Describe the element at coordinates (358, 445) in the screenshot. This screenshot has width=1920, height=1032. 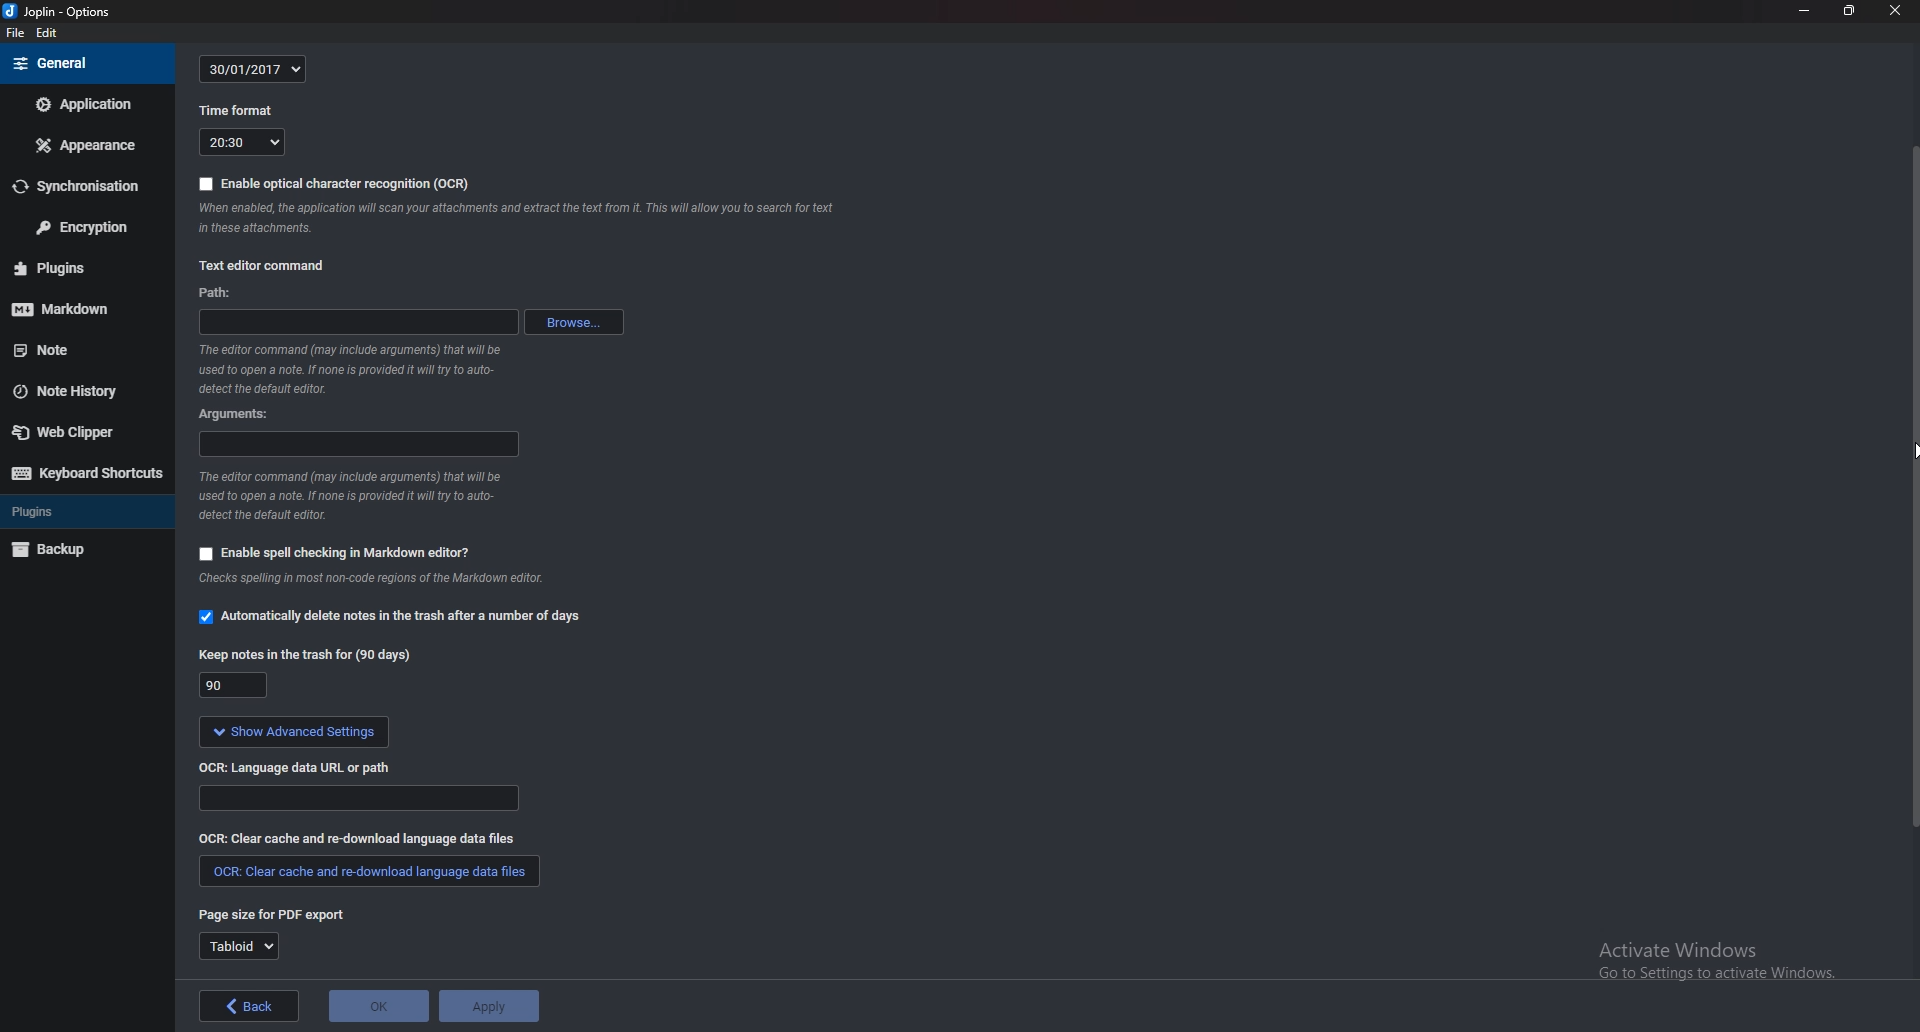
I see `argument` at that location.